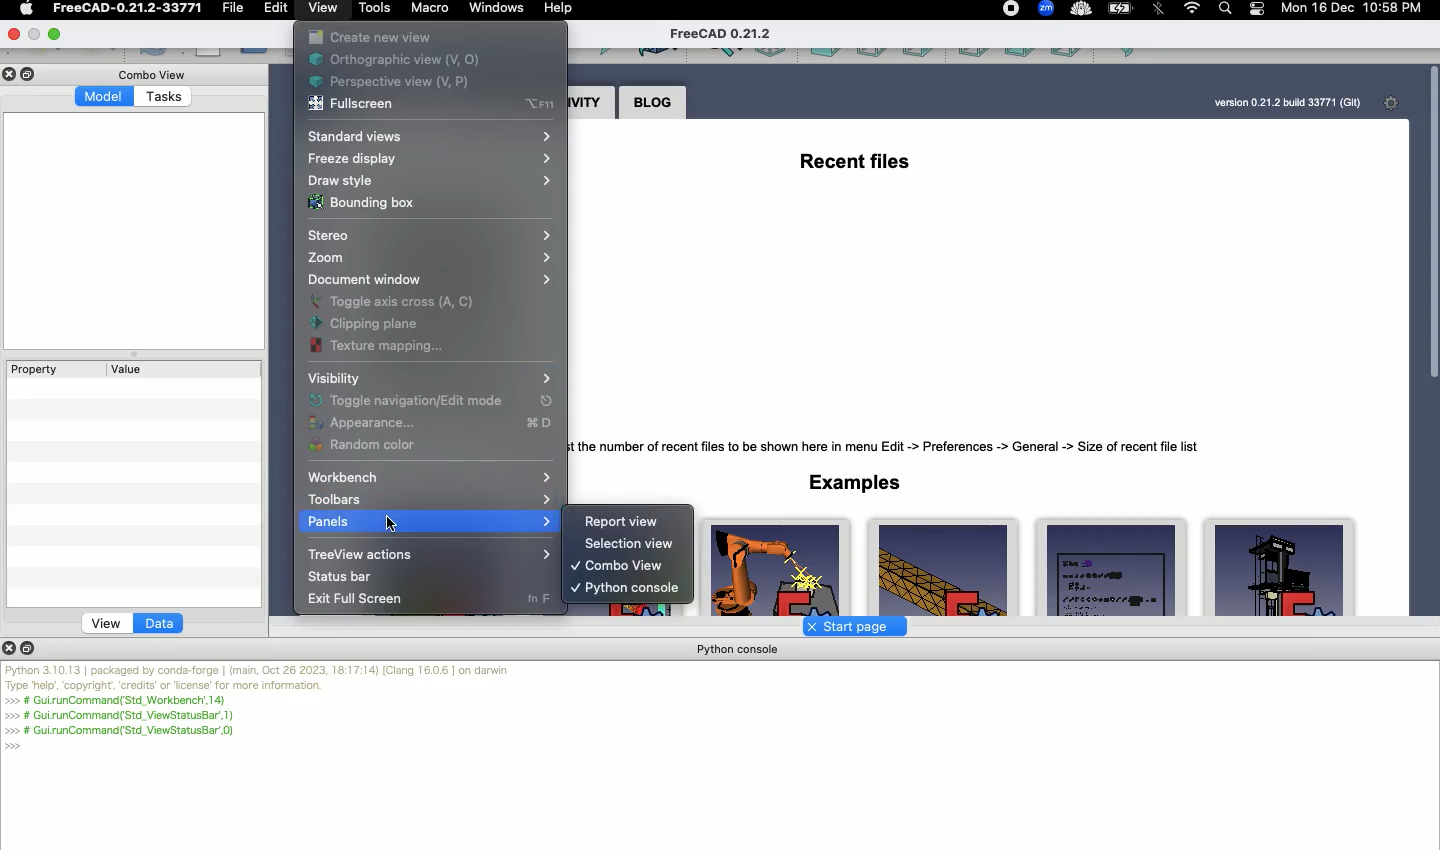  Describe the element at coordinates (1396, 103) in the screenshot. I see `Settings` at that location.